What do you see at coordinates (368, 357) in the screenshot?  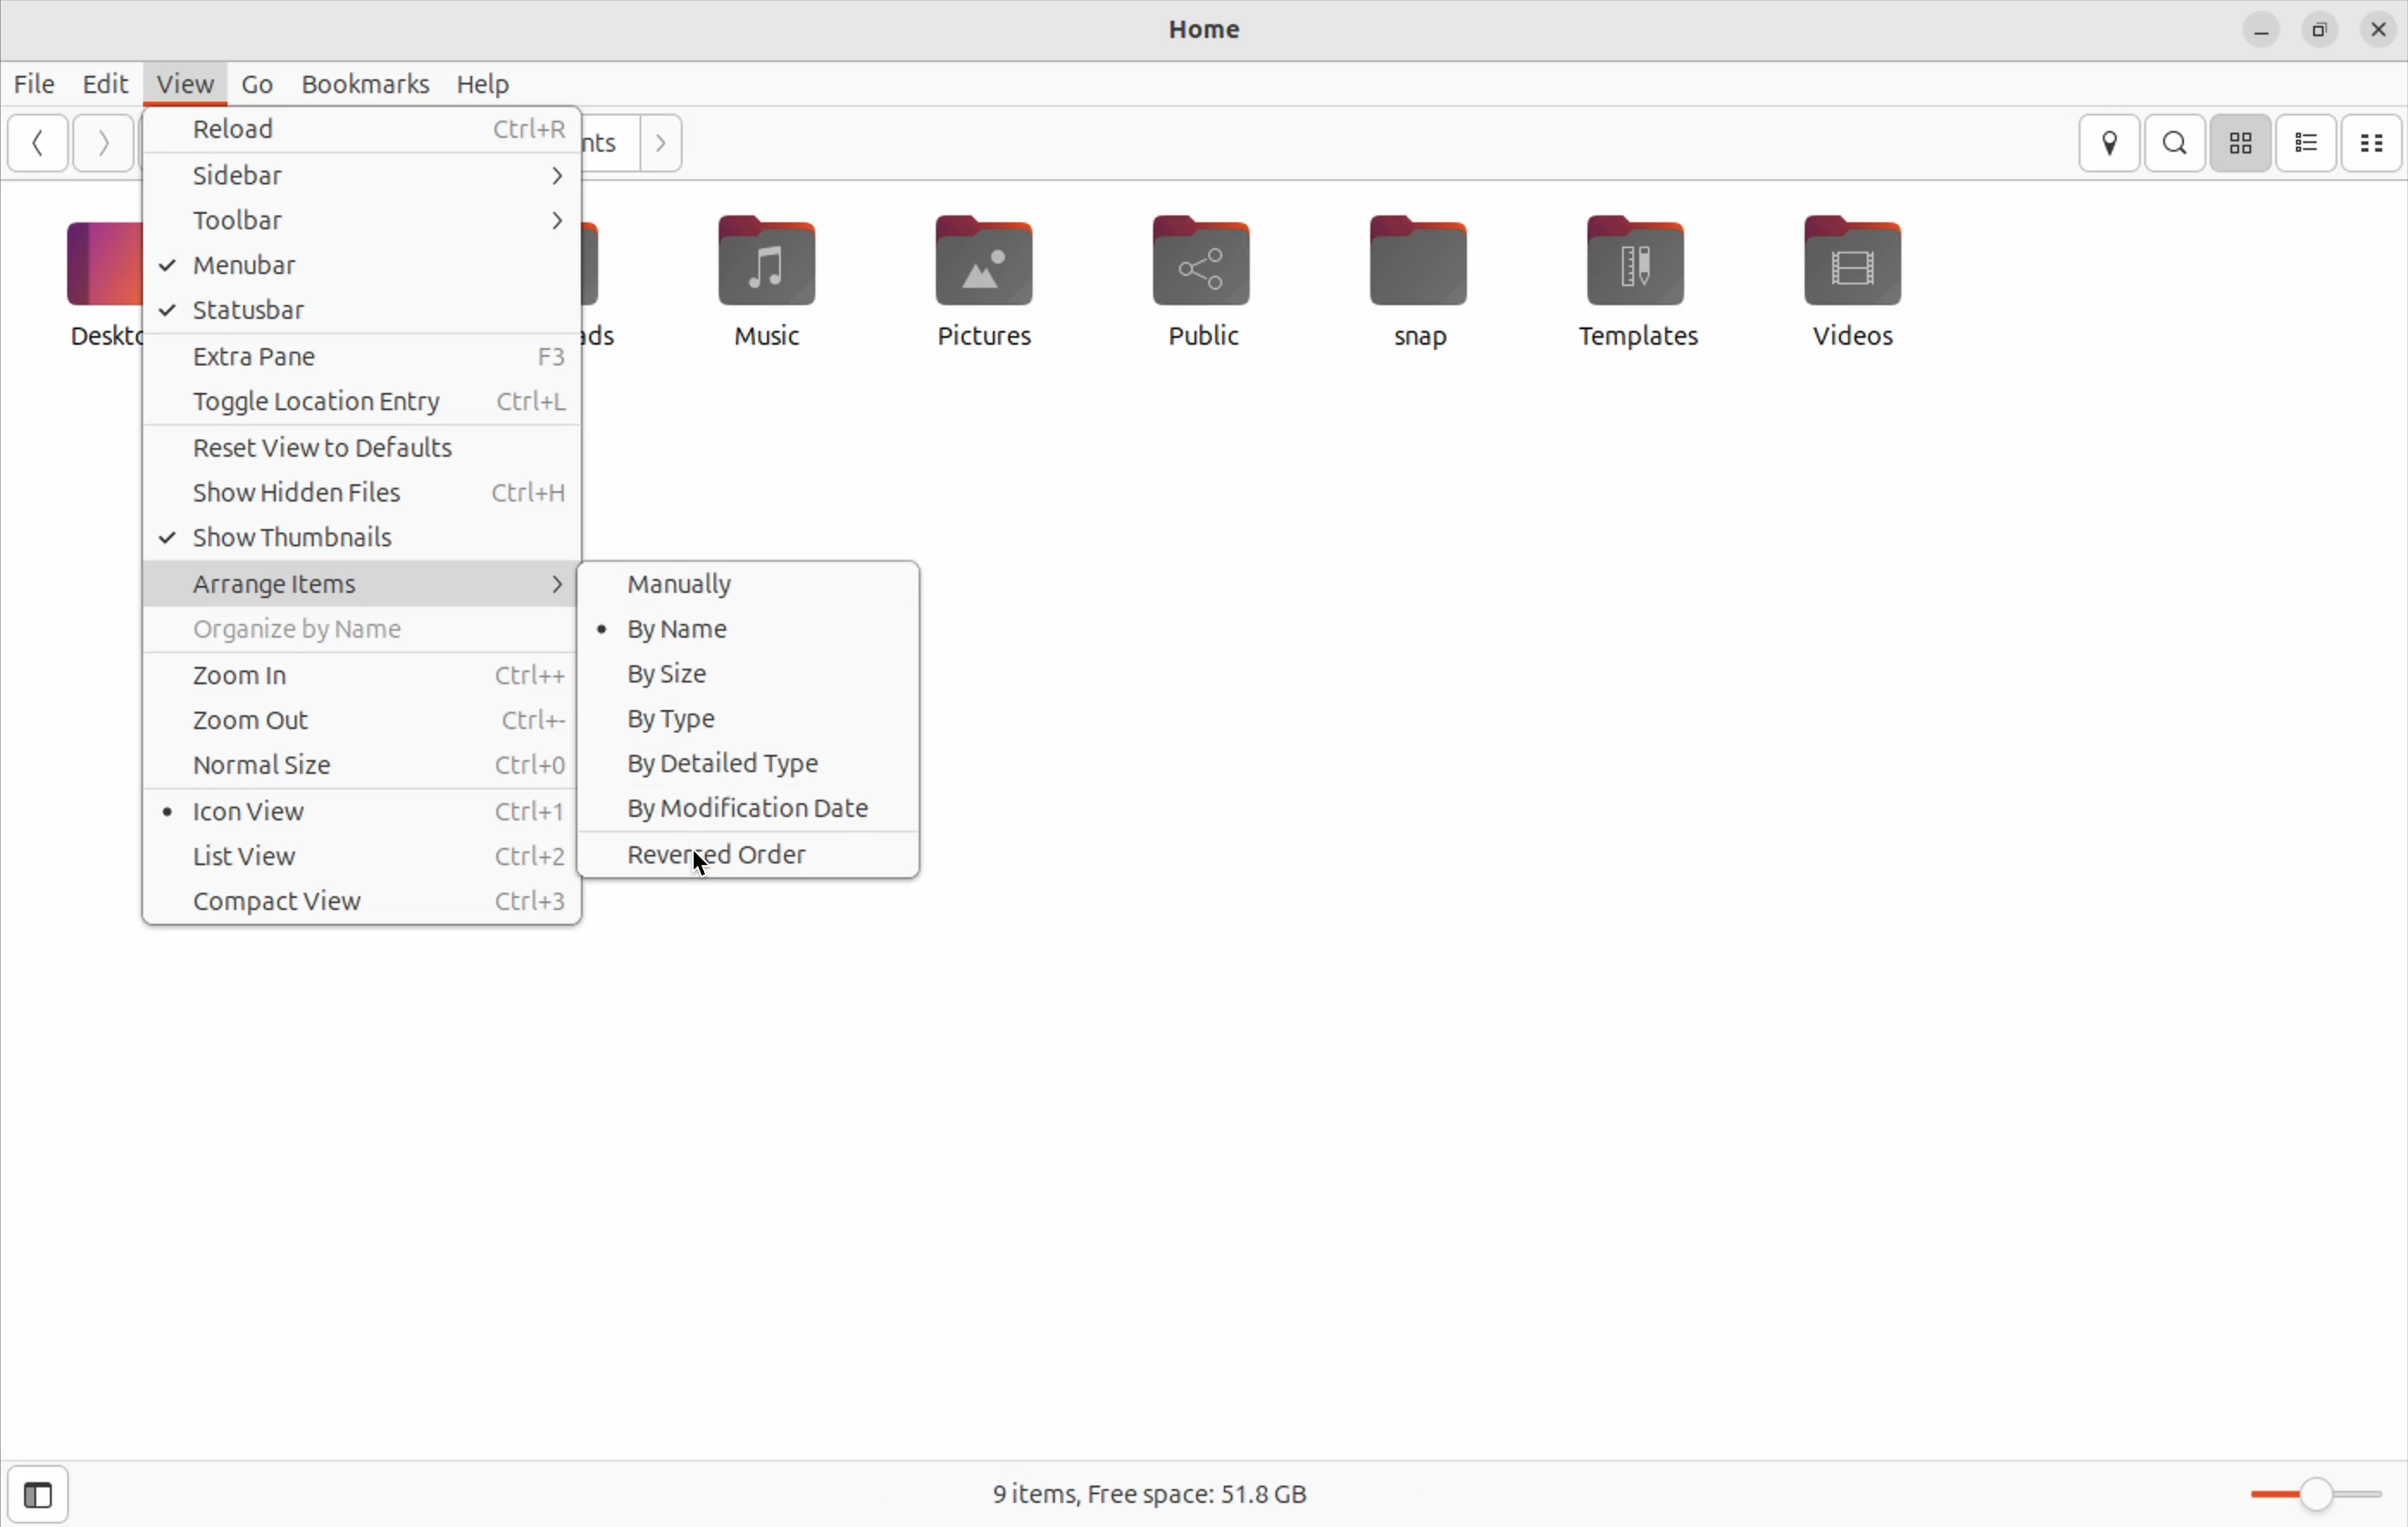 I see `extrapane` at bounding box center [368, 357].